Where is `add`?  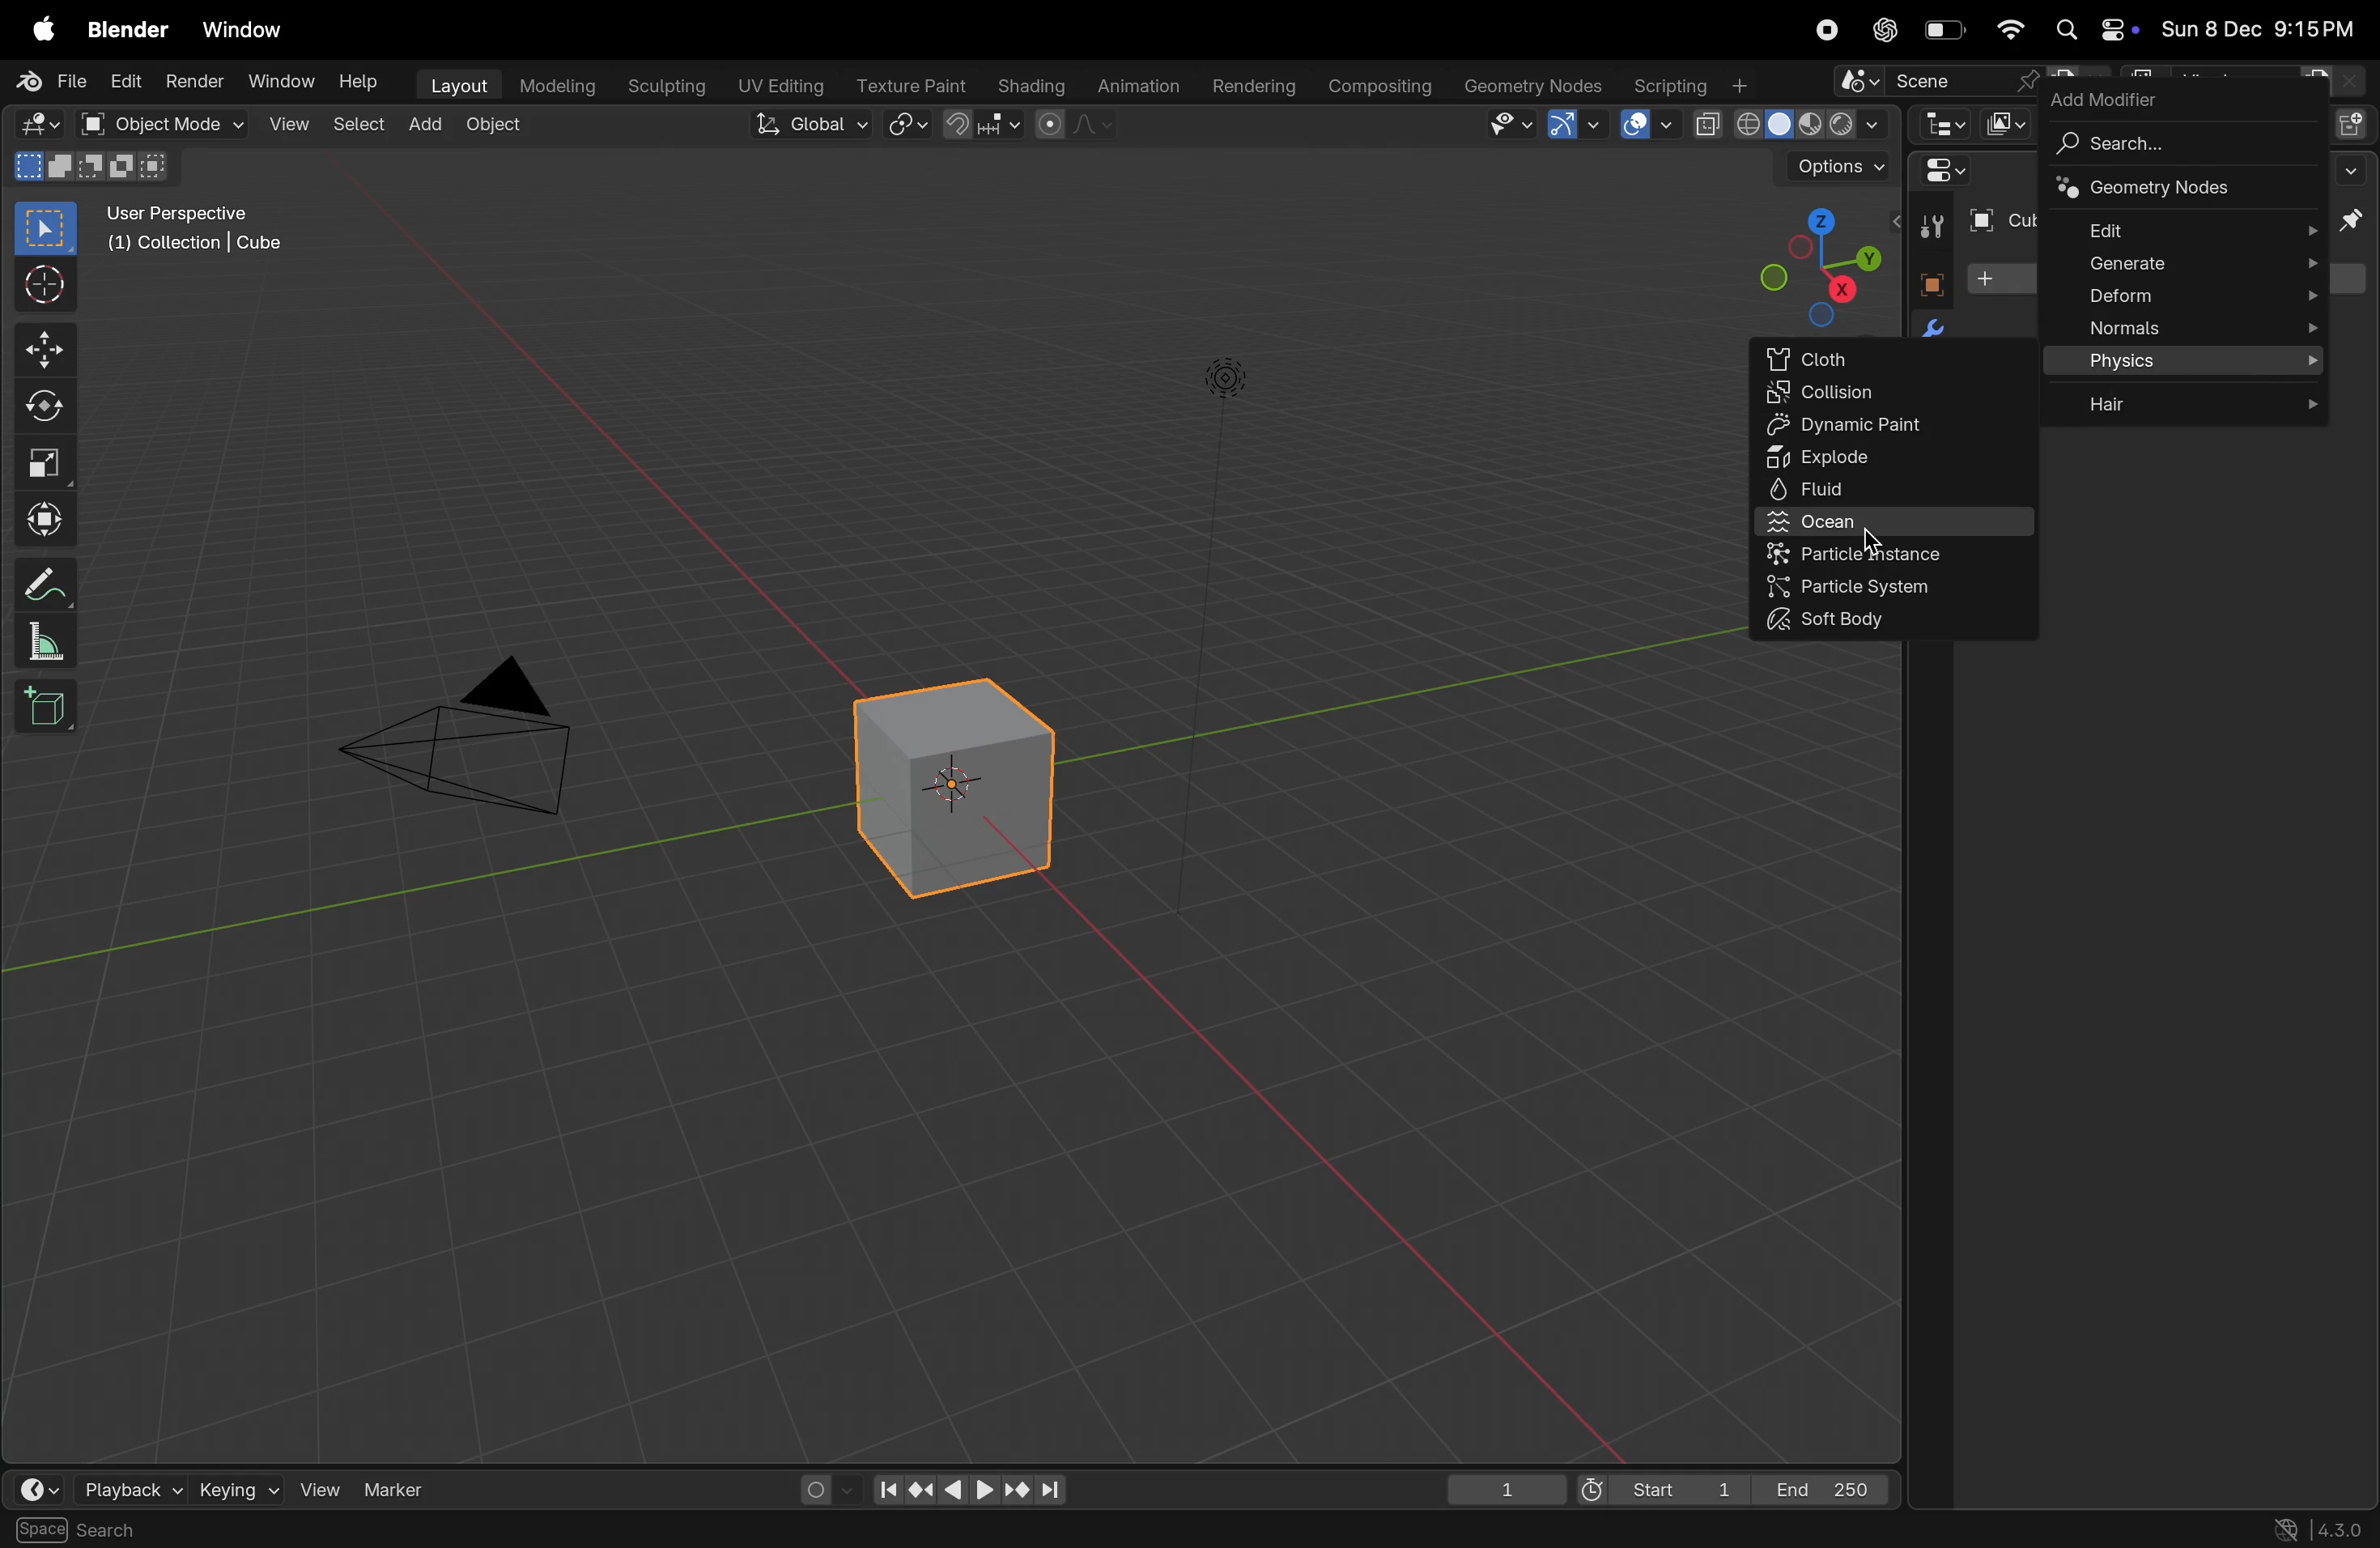 add is located at coordinates (432, 125).